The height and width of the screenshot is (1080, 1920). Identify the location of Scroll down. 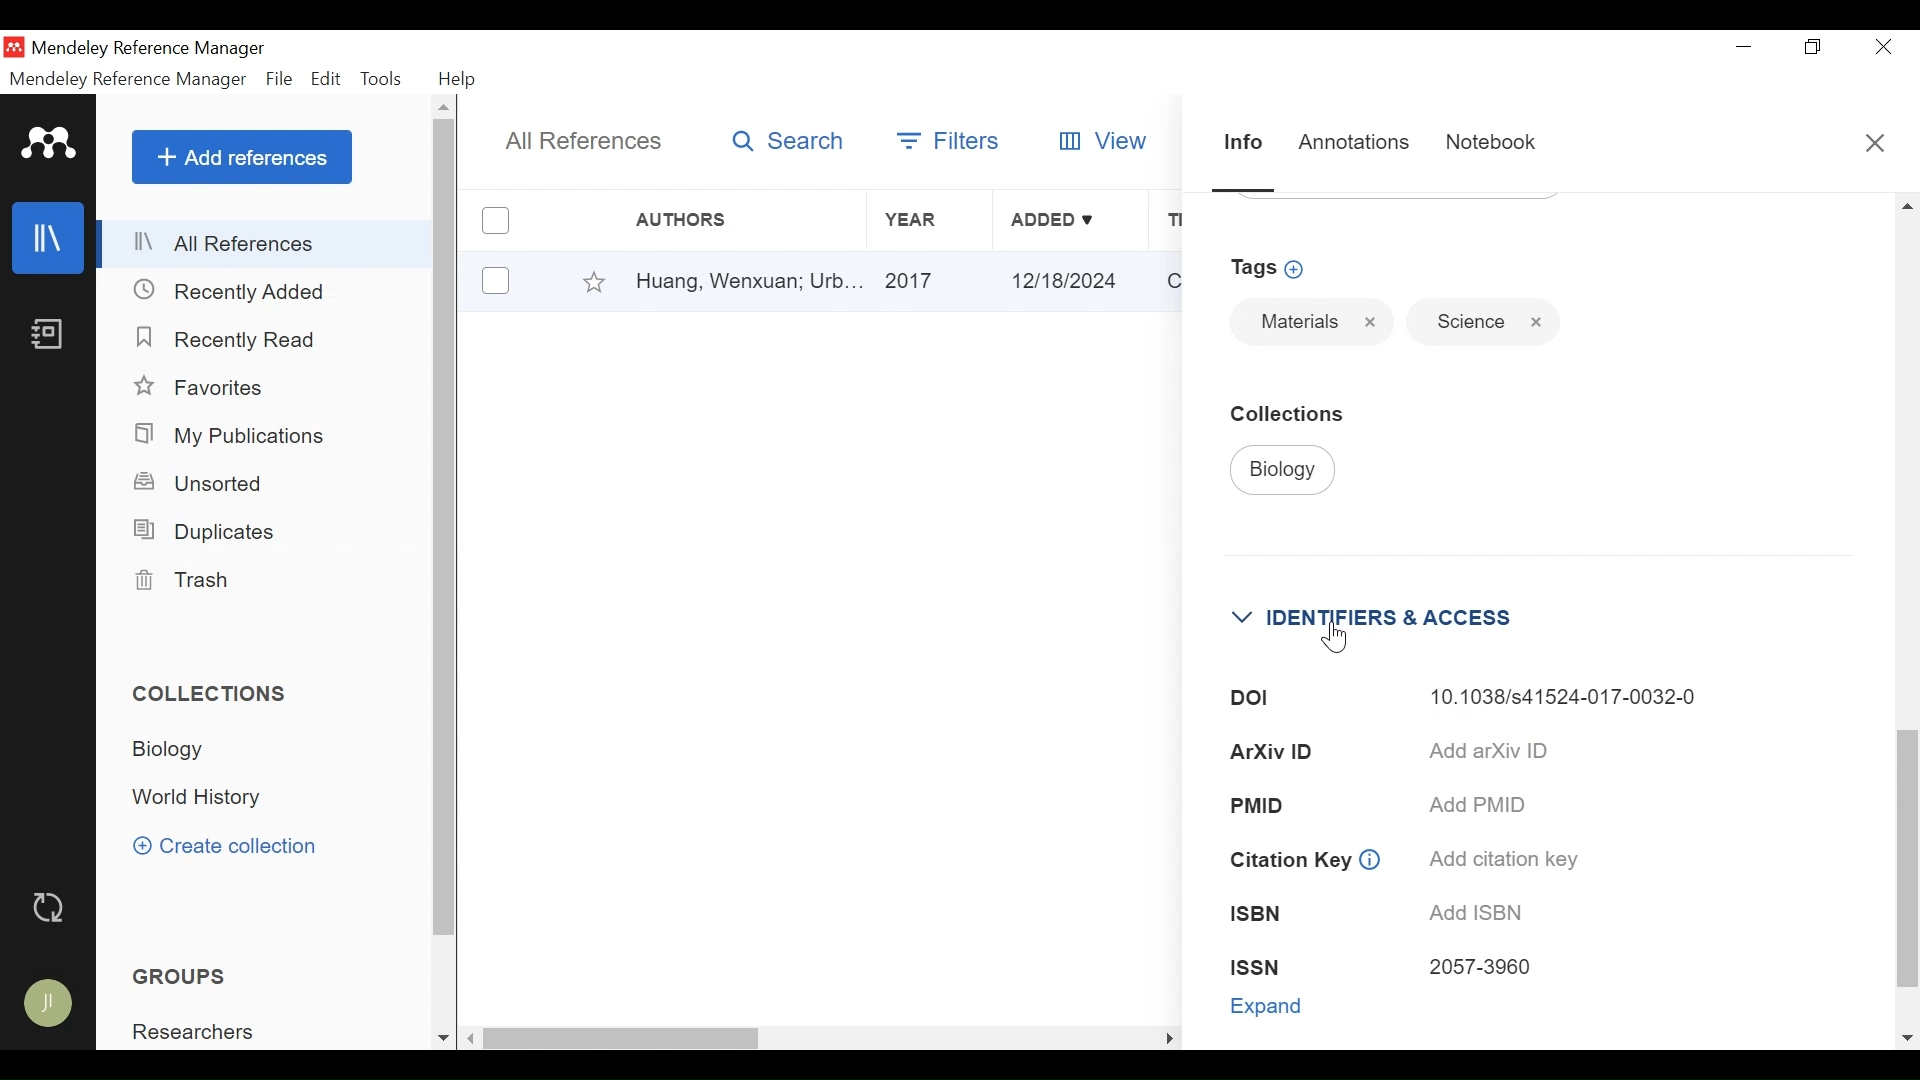
(440, 1038).